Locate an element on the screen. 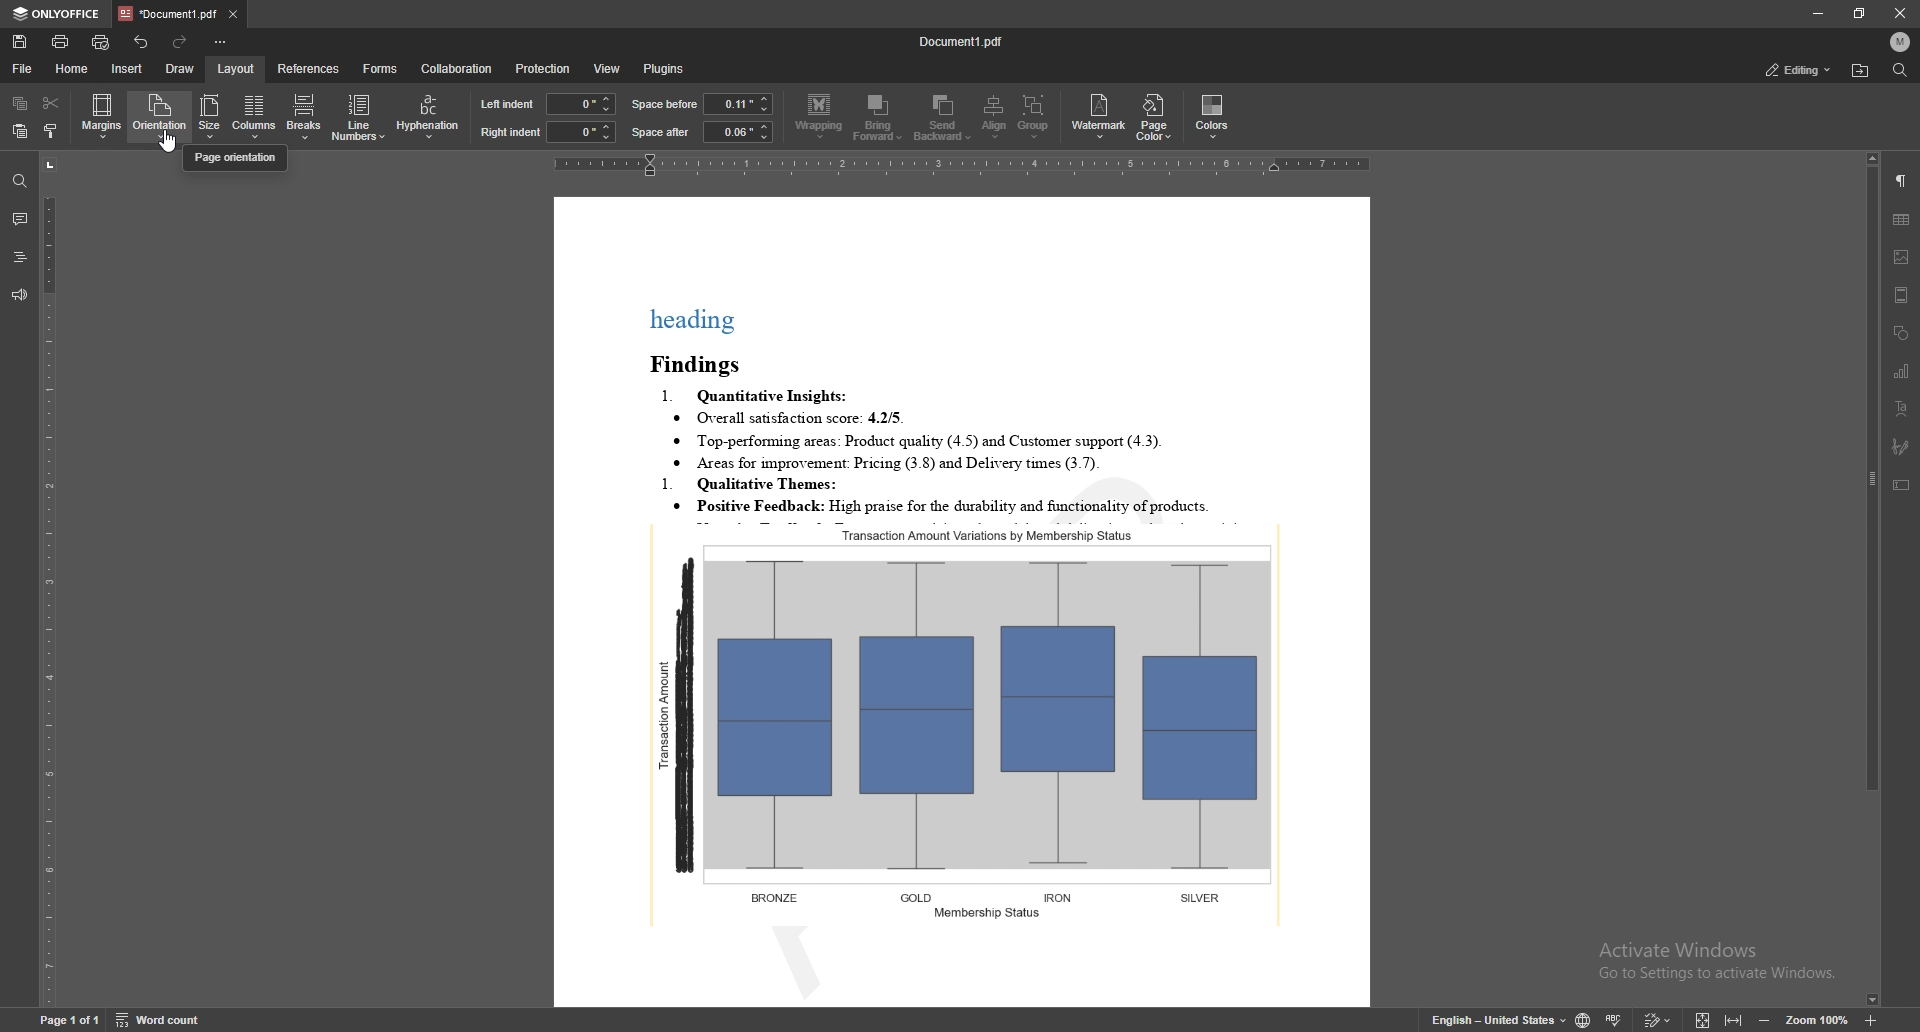  track changes is located at coordinates (1658, 1019).